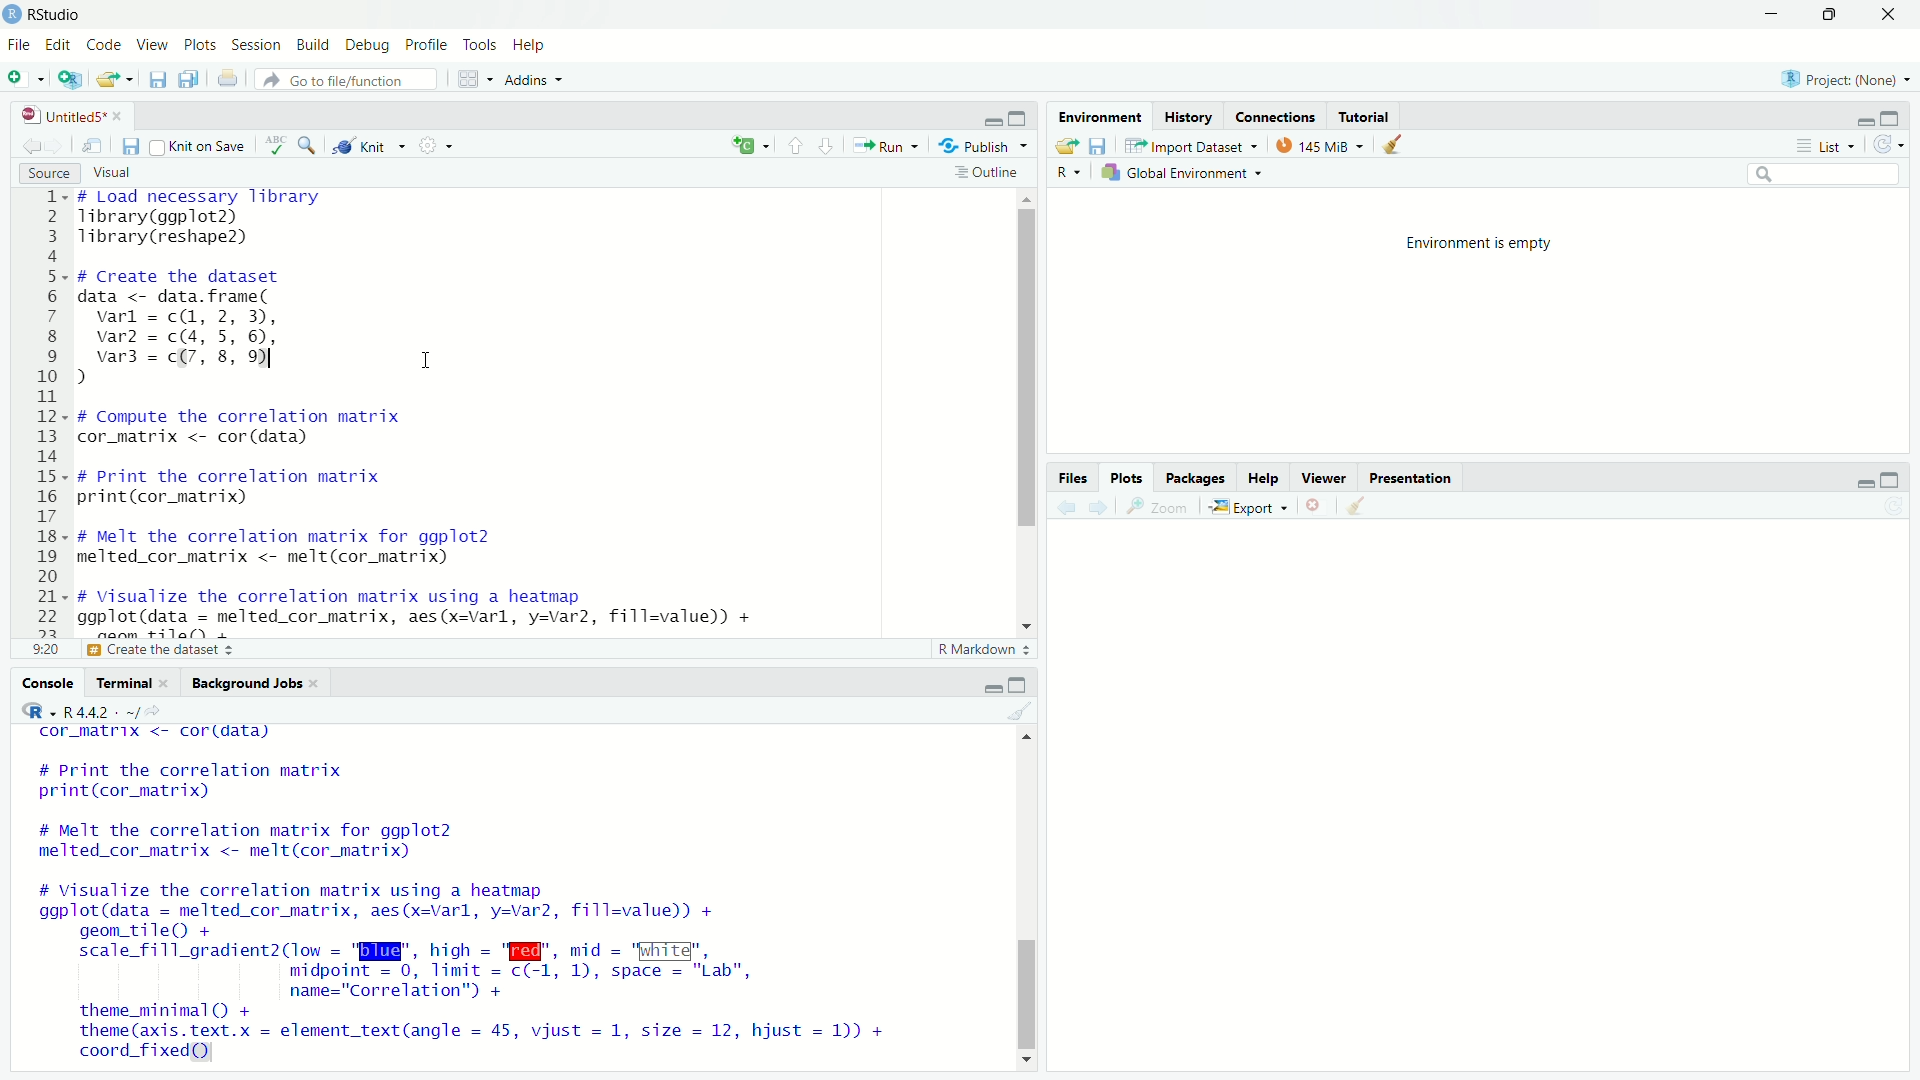 The width and height of the screenshot is (1920, 1080). I want to click on help, so click(531, 46).